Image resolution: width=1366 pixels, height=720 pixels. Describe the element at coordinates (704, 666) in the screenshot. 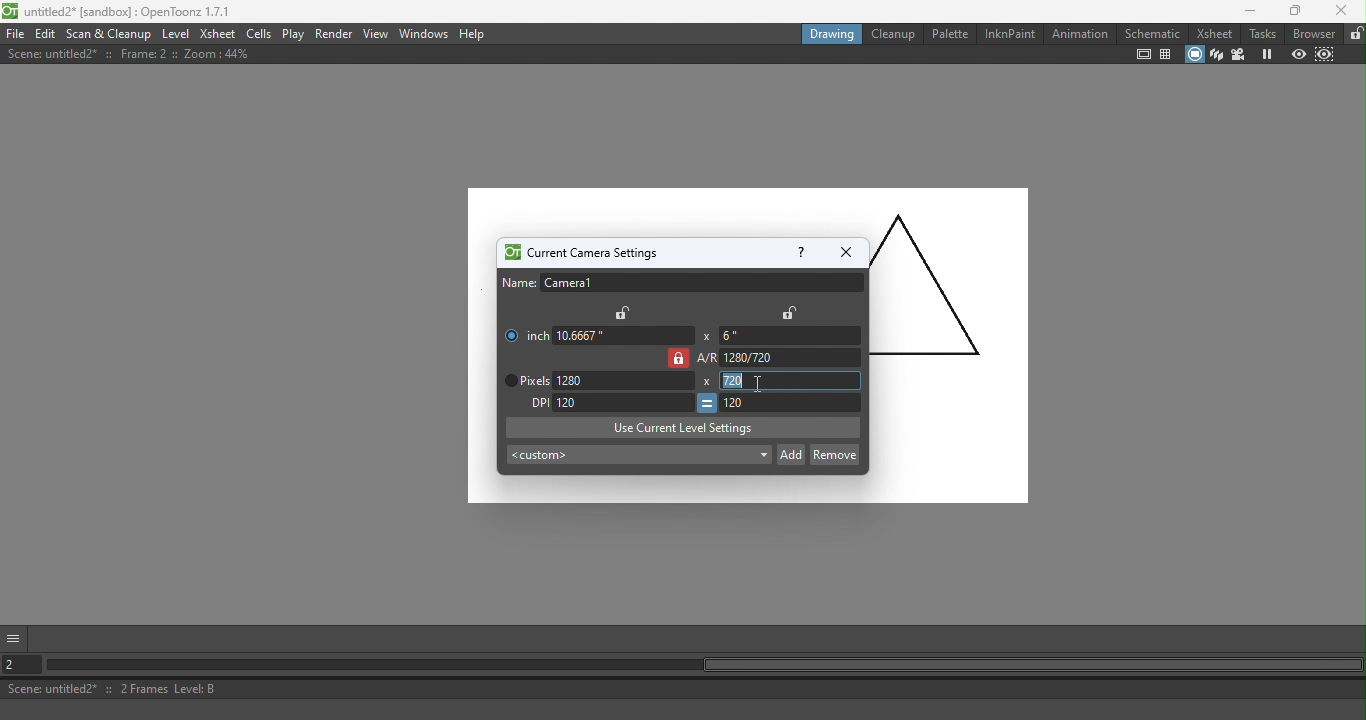

I see `Horizontal scroll bar` at that location.